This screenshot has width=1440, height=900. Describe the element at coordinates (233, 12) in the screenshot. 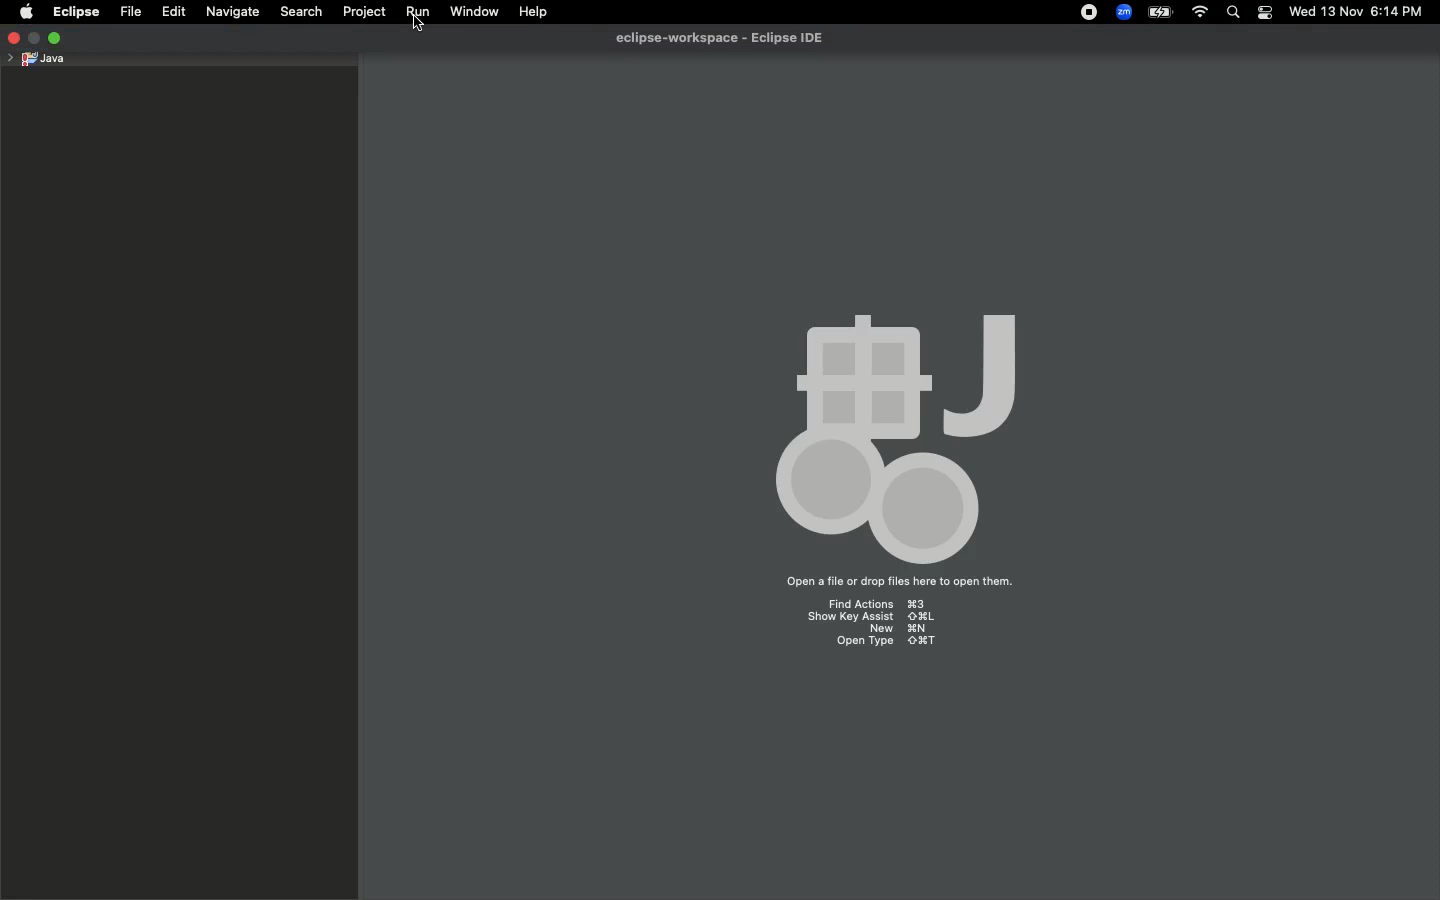

I see `Navigate` at that location.